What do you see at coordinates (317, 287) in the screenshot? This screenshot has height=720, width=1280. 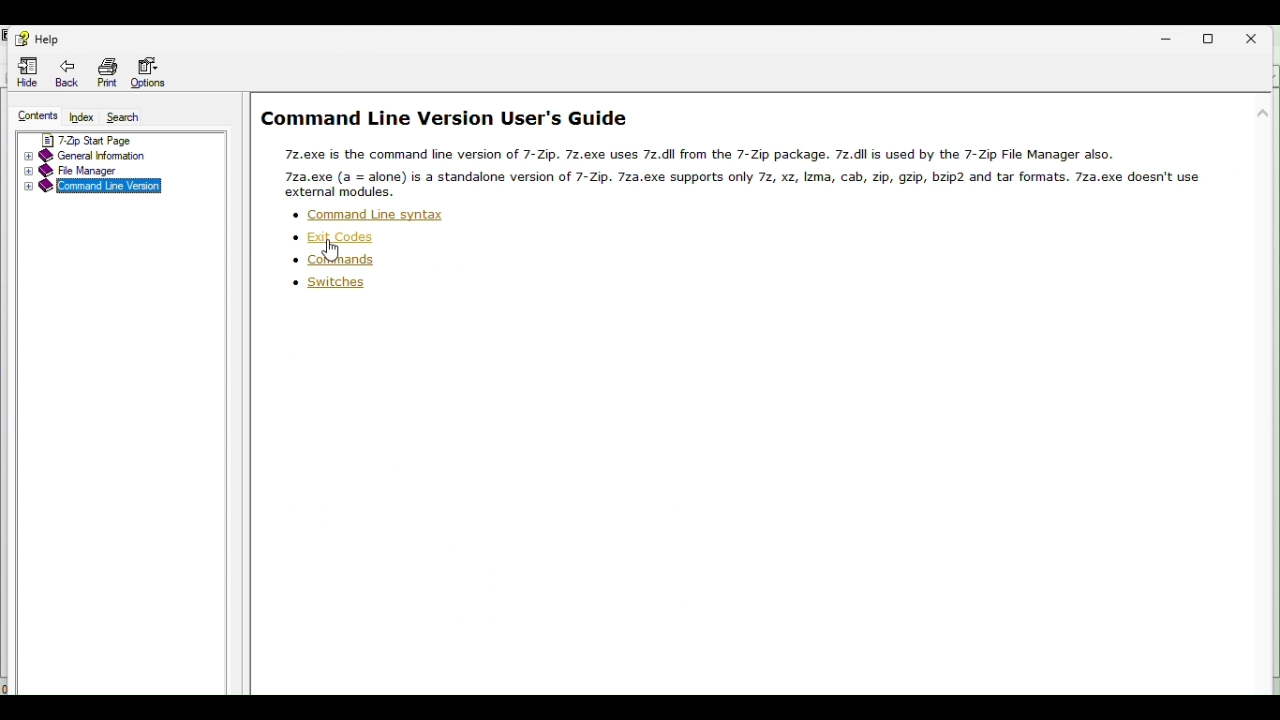 I see `Switches` at bounding box center [317, 287].